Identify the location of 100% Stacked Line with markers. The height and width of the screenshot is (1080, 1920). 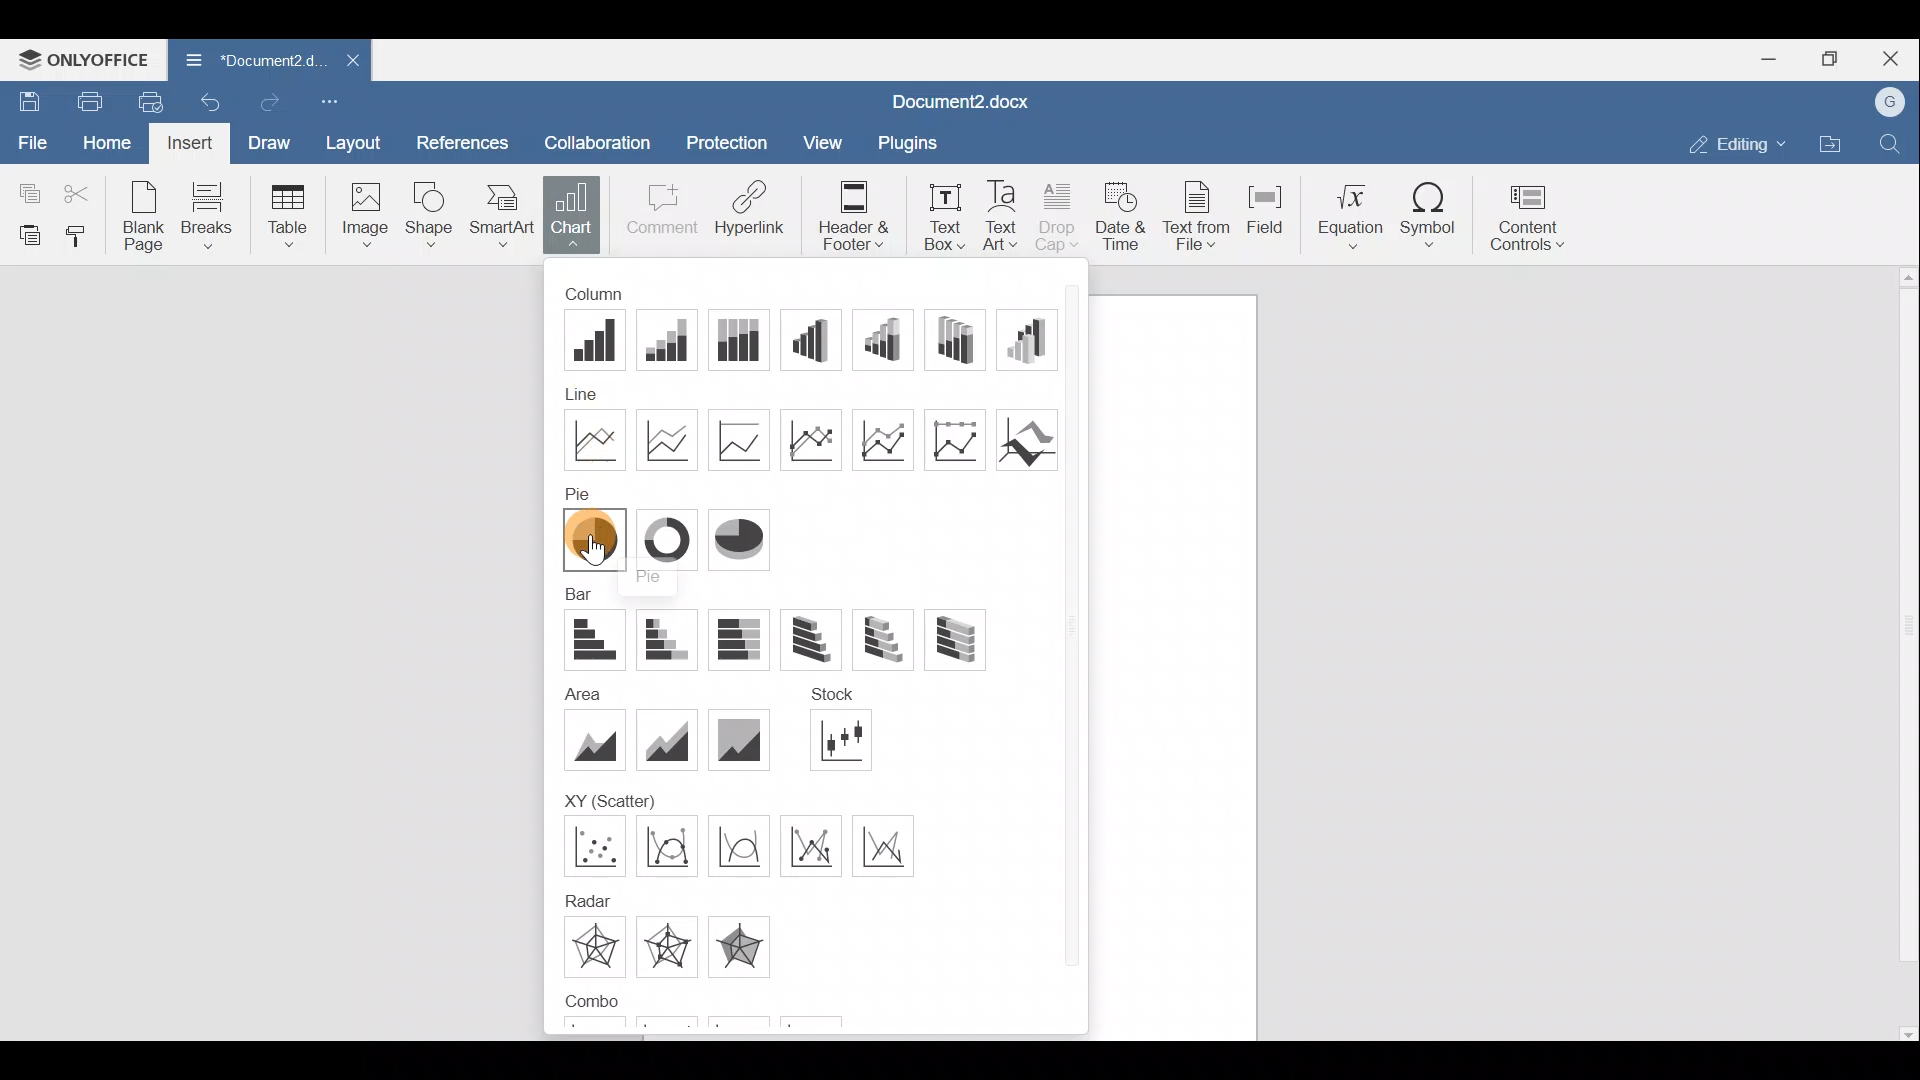
(952, 438).